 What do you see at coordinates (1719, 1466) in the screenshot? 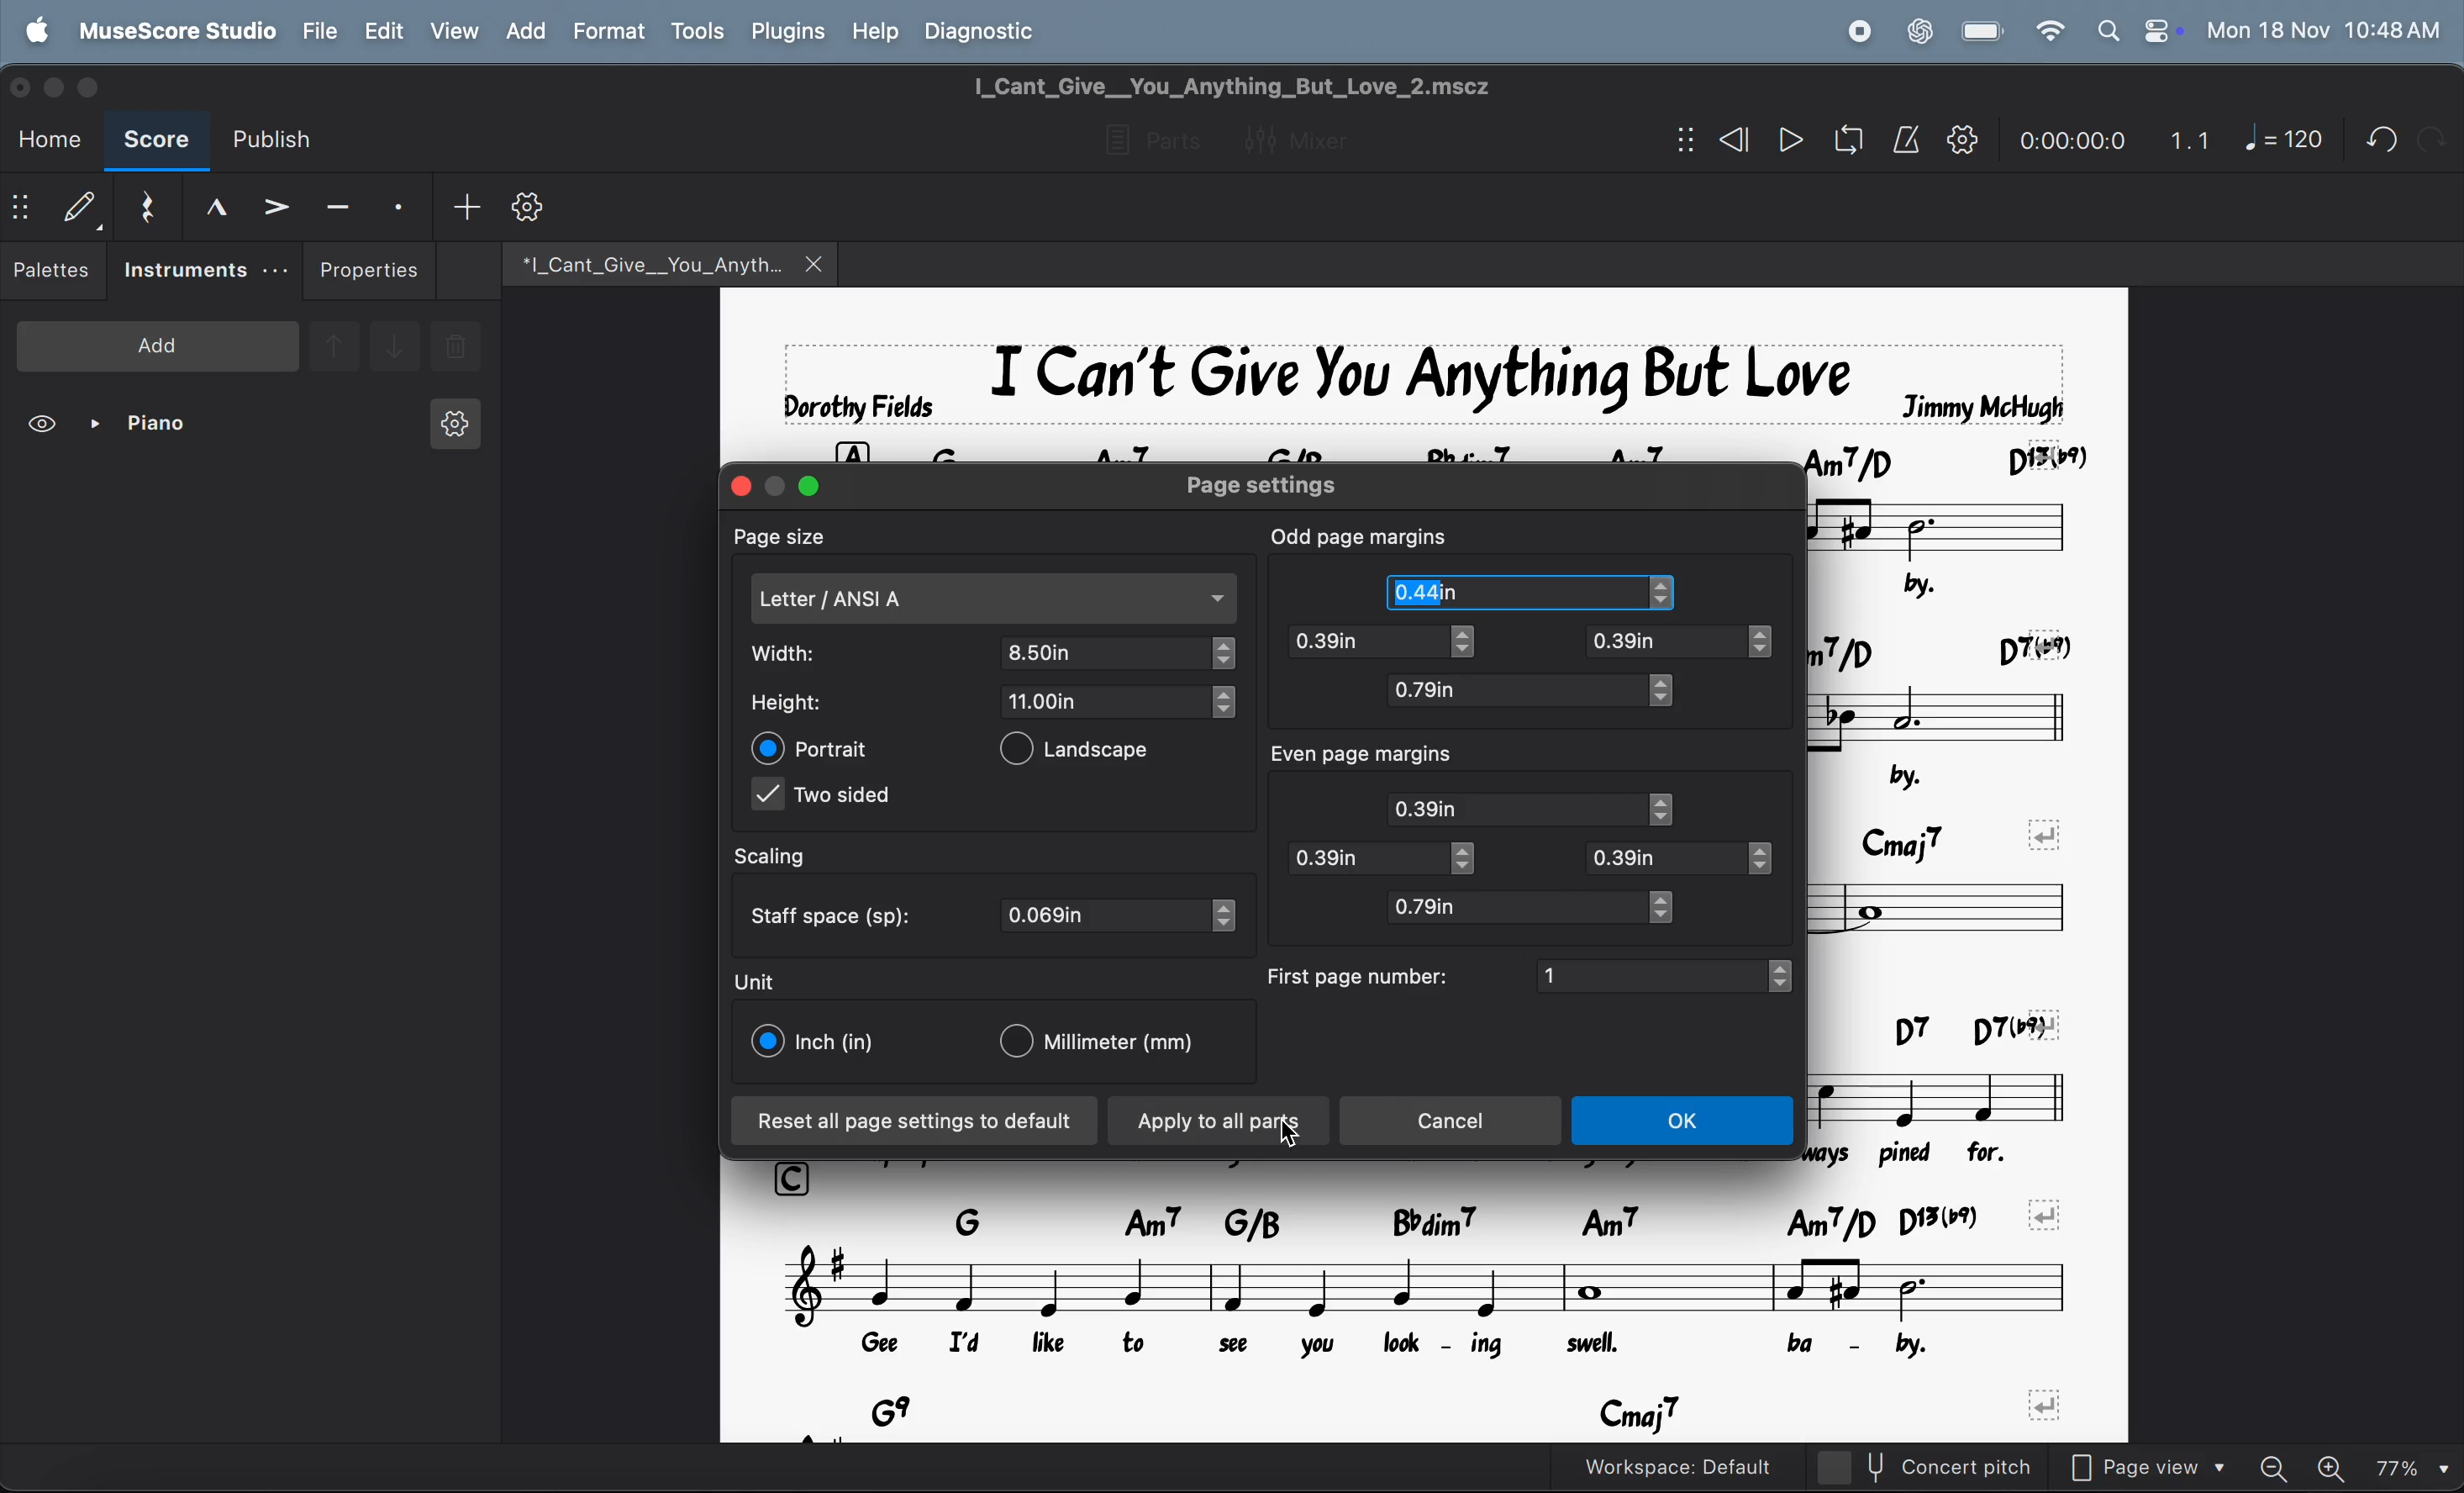
I see `workspace default` at bounding box center [1719, 1466].